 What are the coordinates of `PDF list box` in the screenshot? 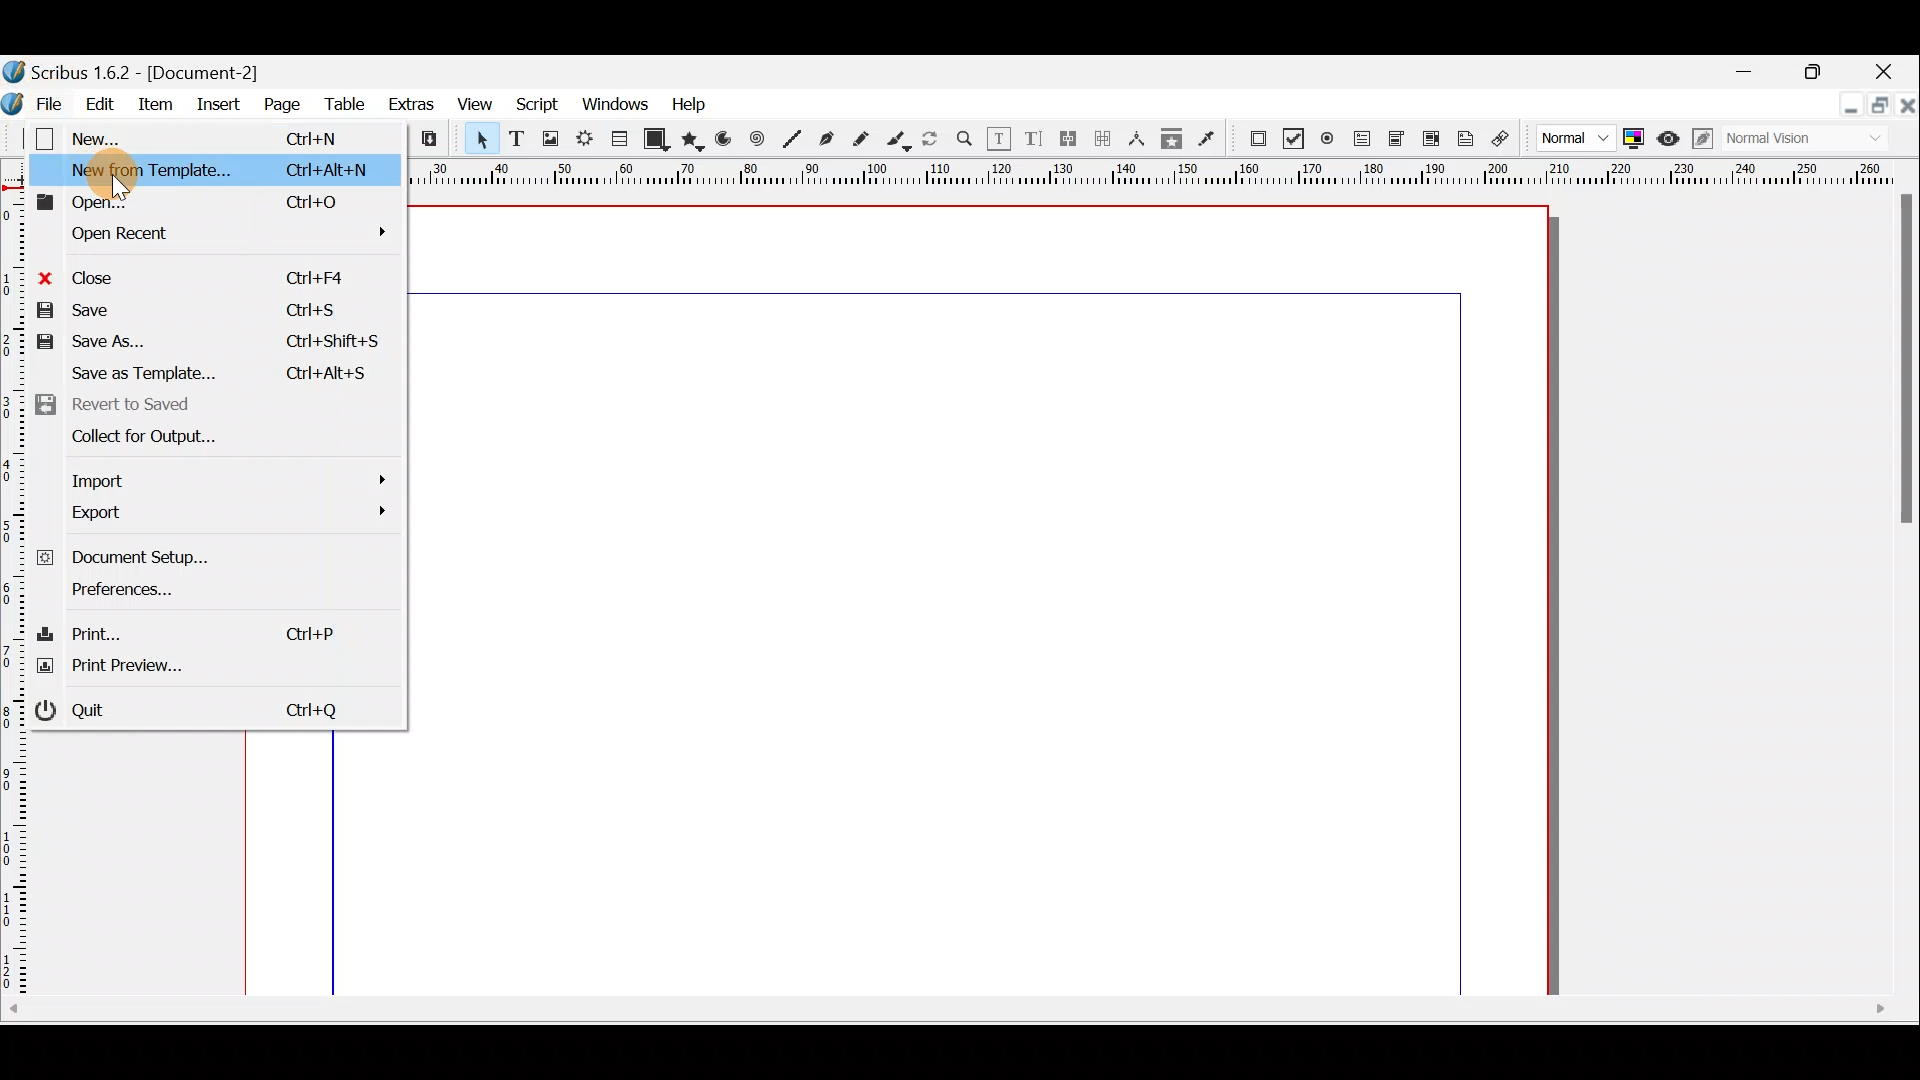 It's located at (1427, 141).